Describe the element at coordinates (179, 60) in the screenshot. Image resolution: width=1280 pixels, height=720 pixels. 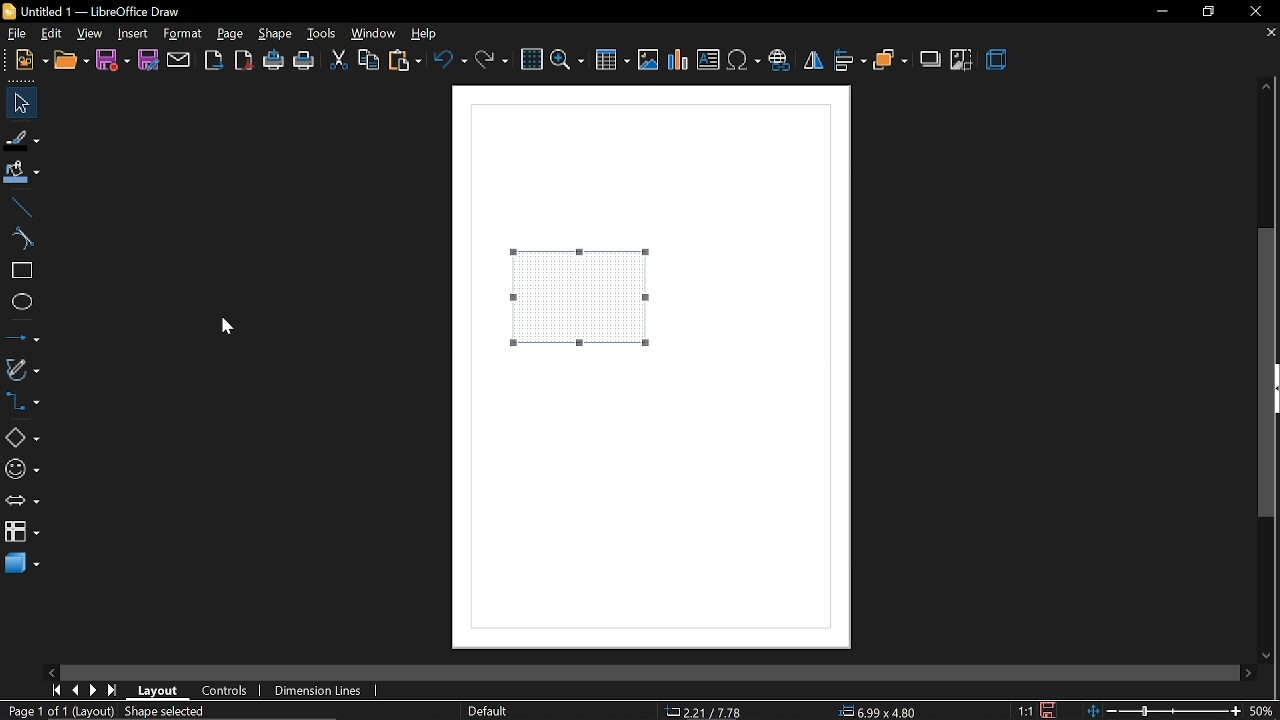
I see `attach` at that location.